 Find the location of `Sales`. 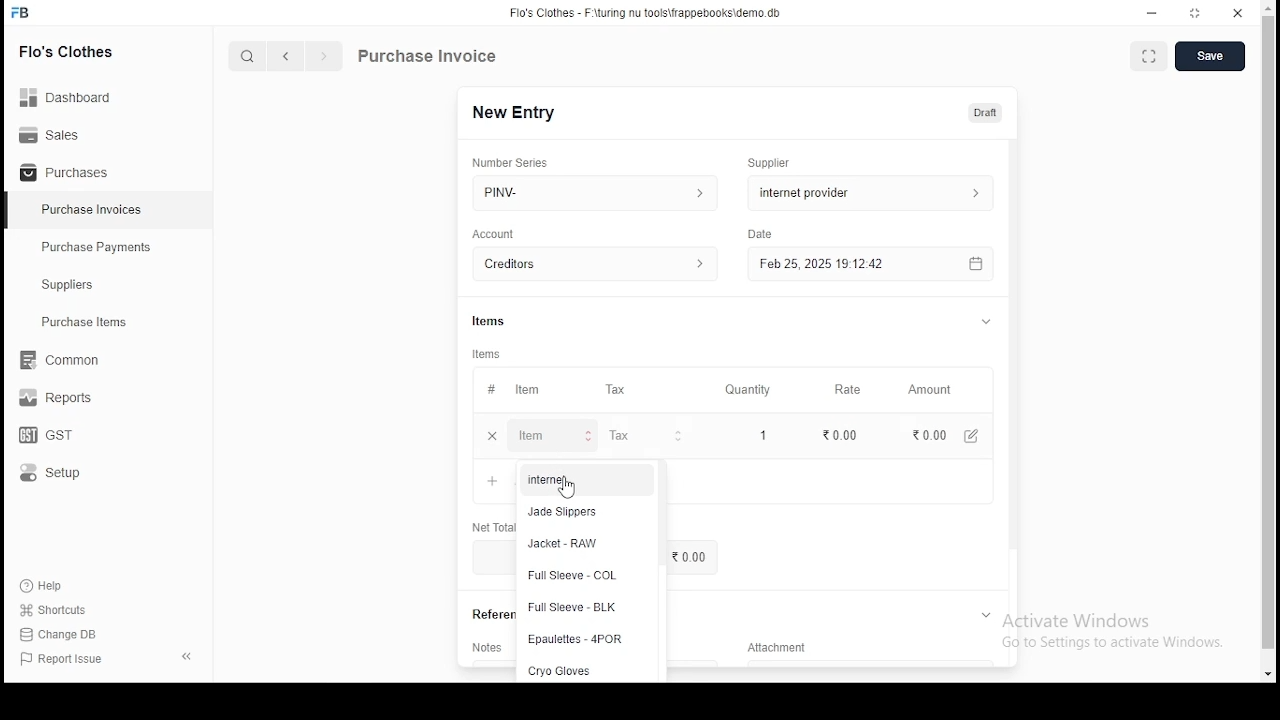

Sales is located at coordinates (55, 133).